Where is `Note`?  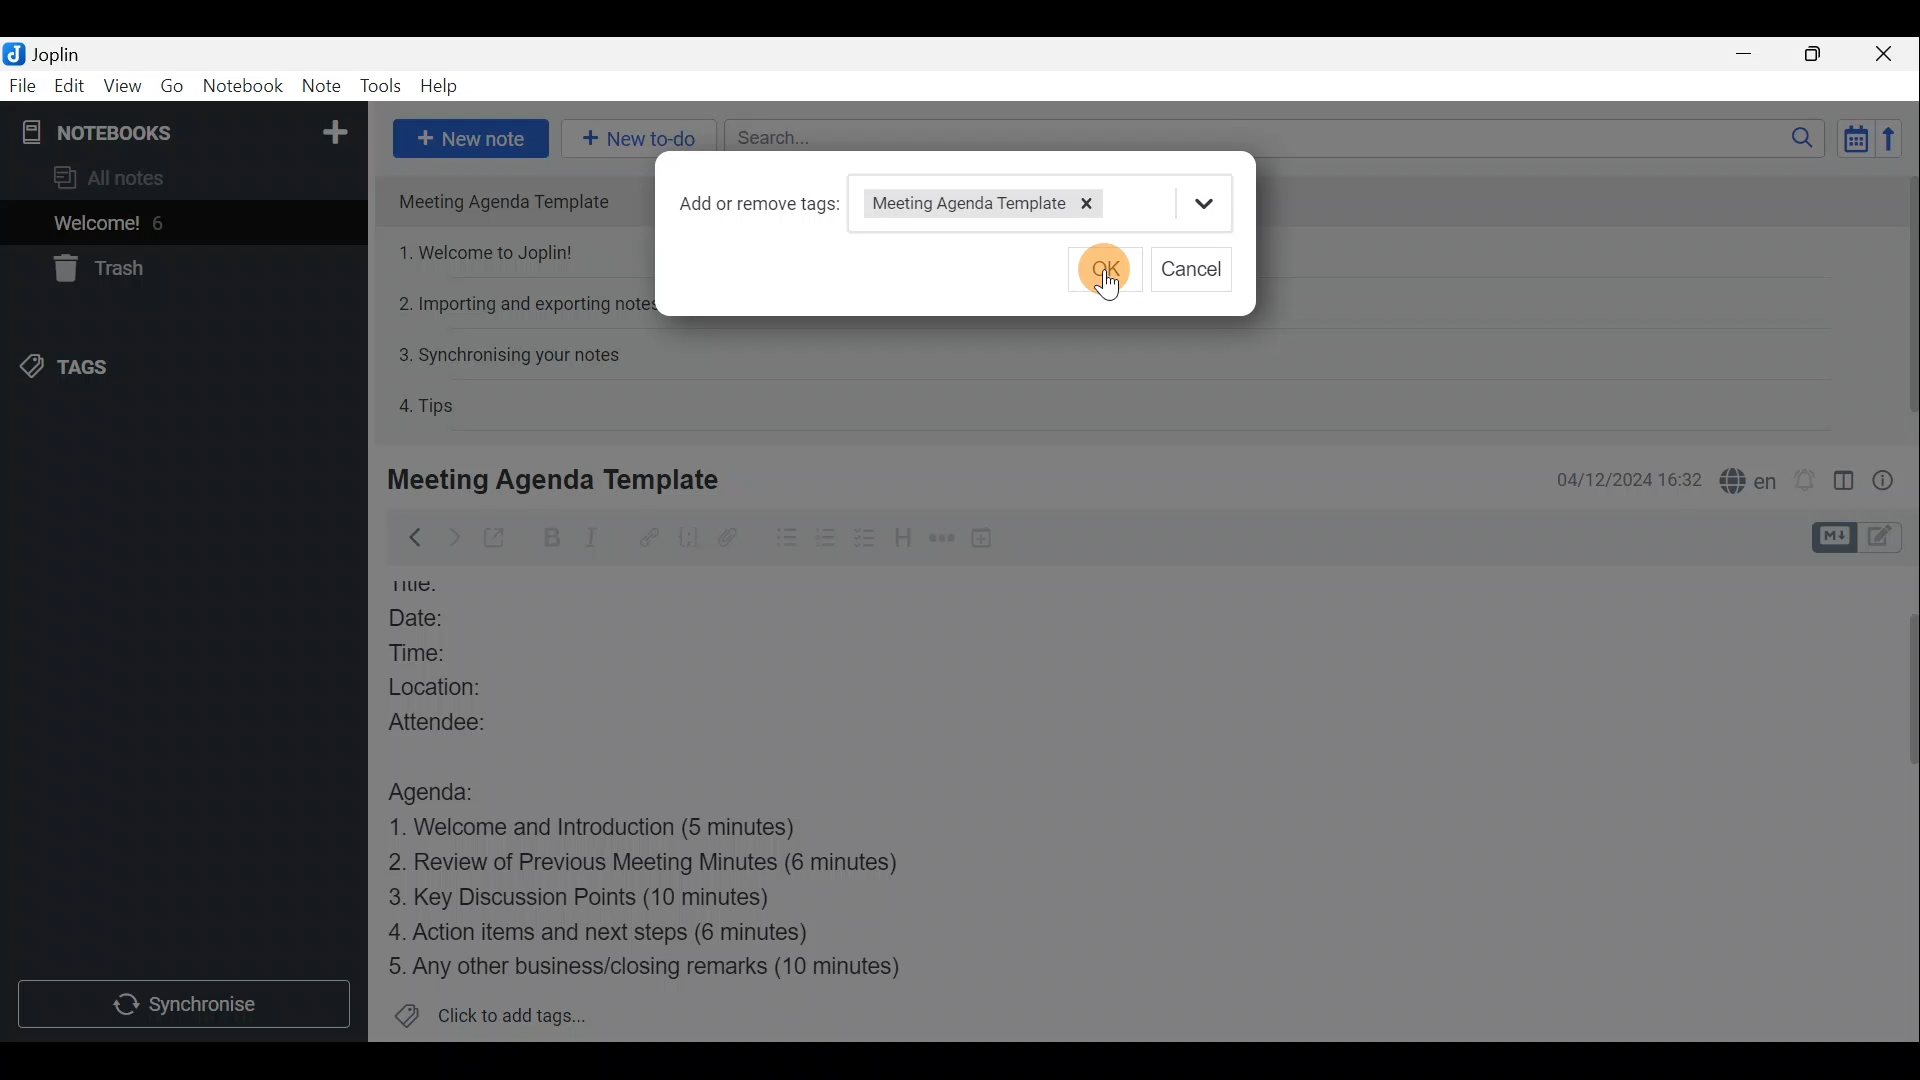
Note is located at coordinates (319, 82).